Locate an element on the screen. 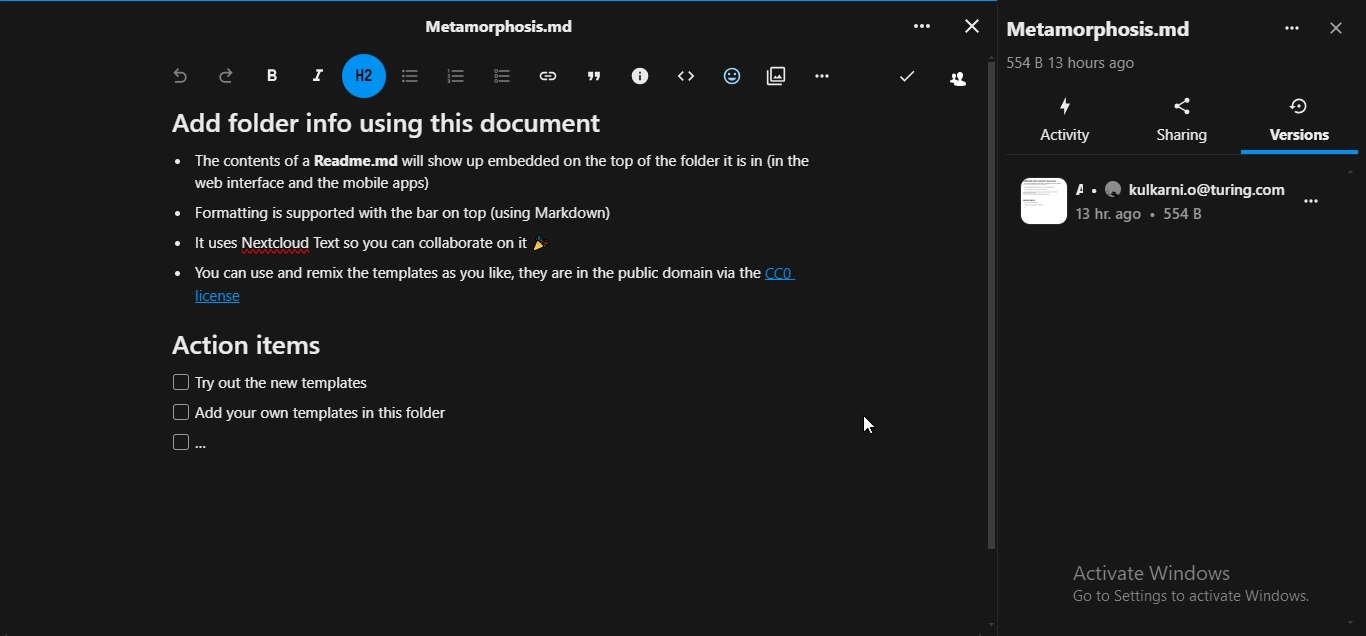  Scrollbar is located at coordinates (991, 338).